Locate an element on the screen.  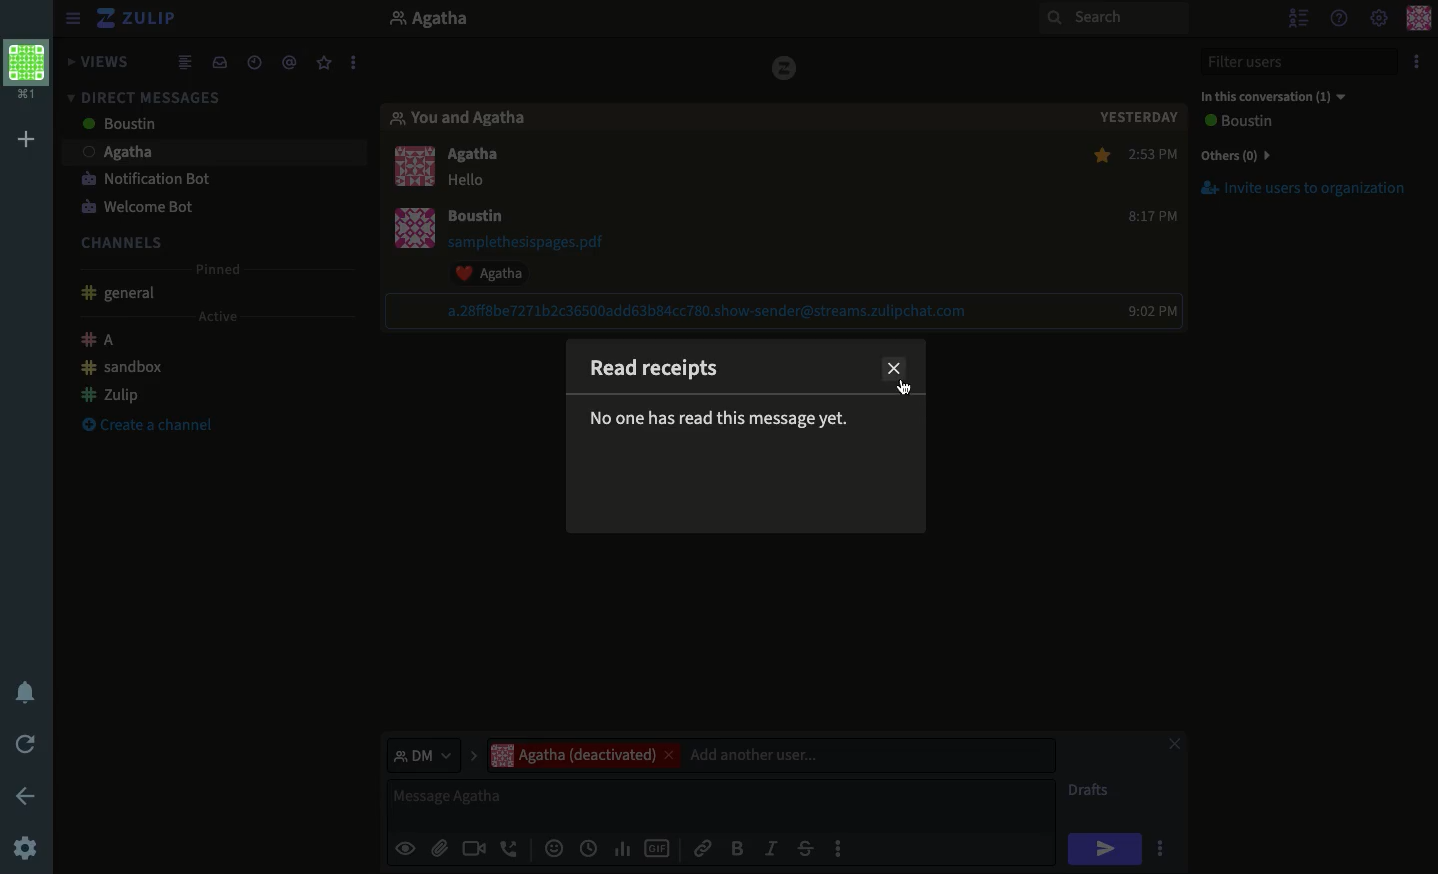
Close is located at coordinates (1174, 746).